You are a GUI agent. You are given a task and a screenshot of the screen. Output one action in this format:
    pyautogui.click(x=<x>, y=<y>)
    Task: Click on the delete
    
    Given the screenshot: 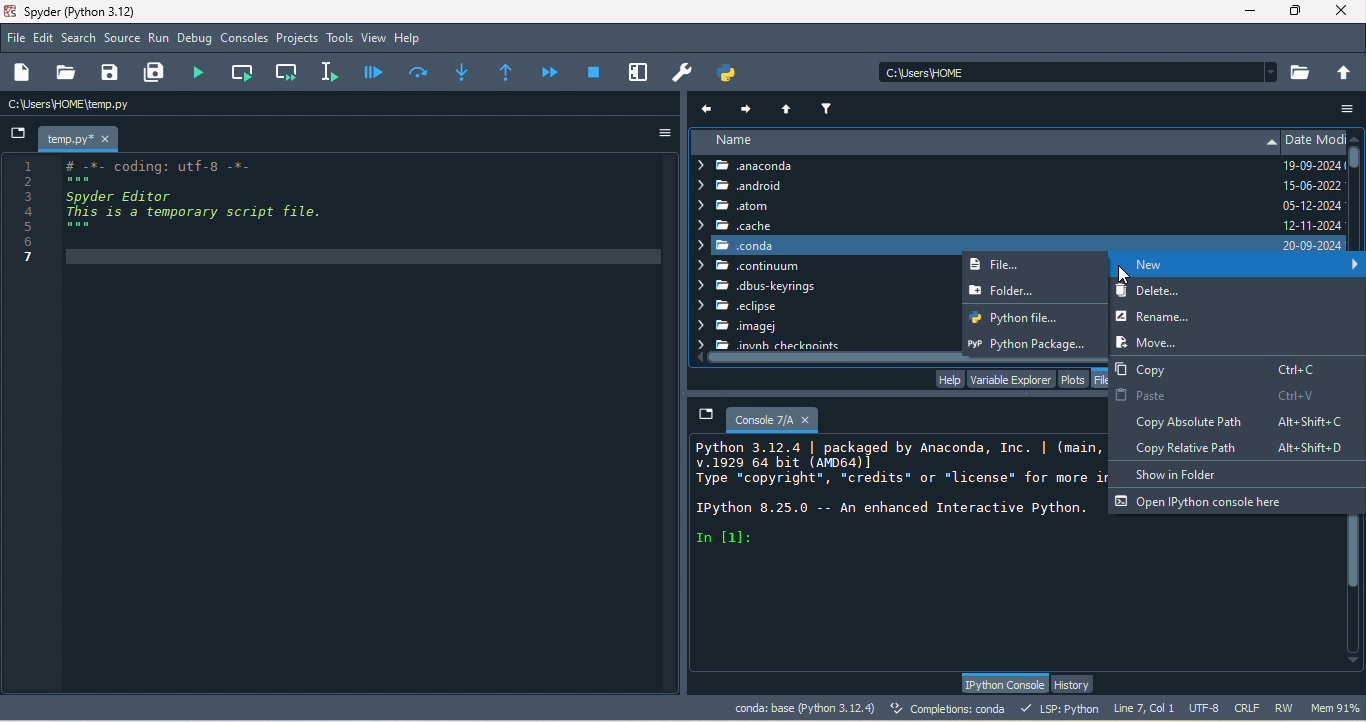 What is the action you would take?
    pyautogui.click(x=1235, y=293)
    